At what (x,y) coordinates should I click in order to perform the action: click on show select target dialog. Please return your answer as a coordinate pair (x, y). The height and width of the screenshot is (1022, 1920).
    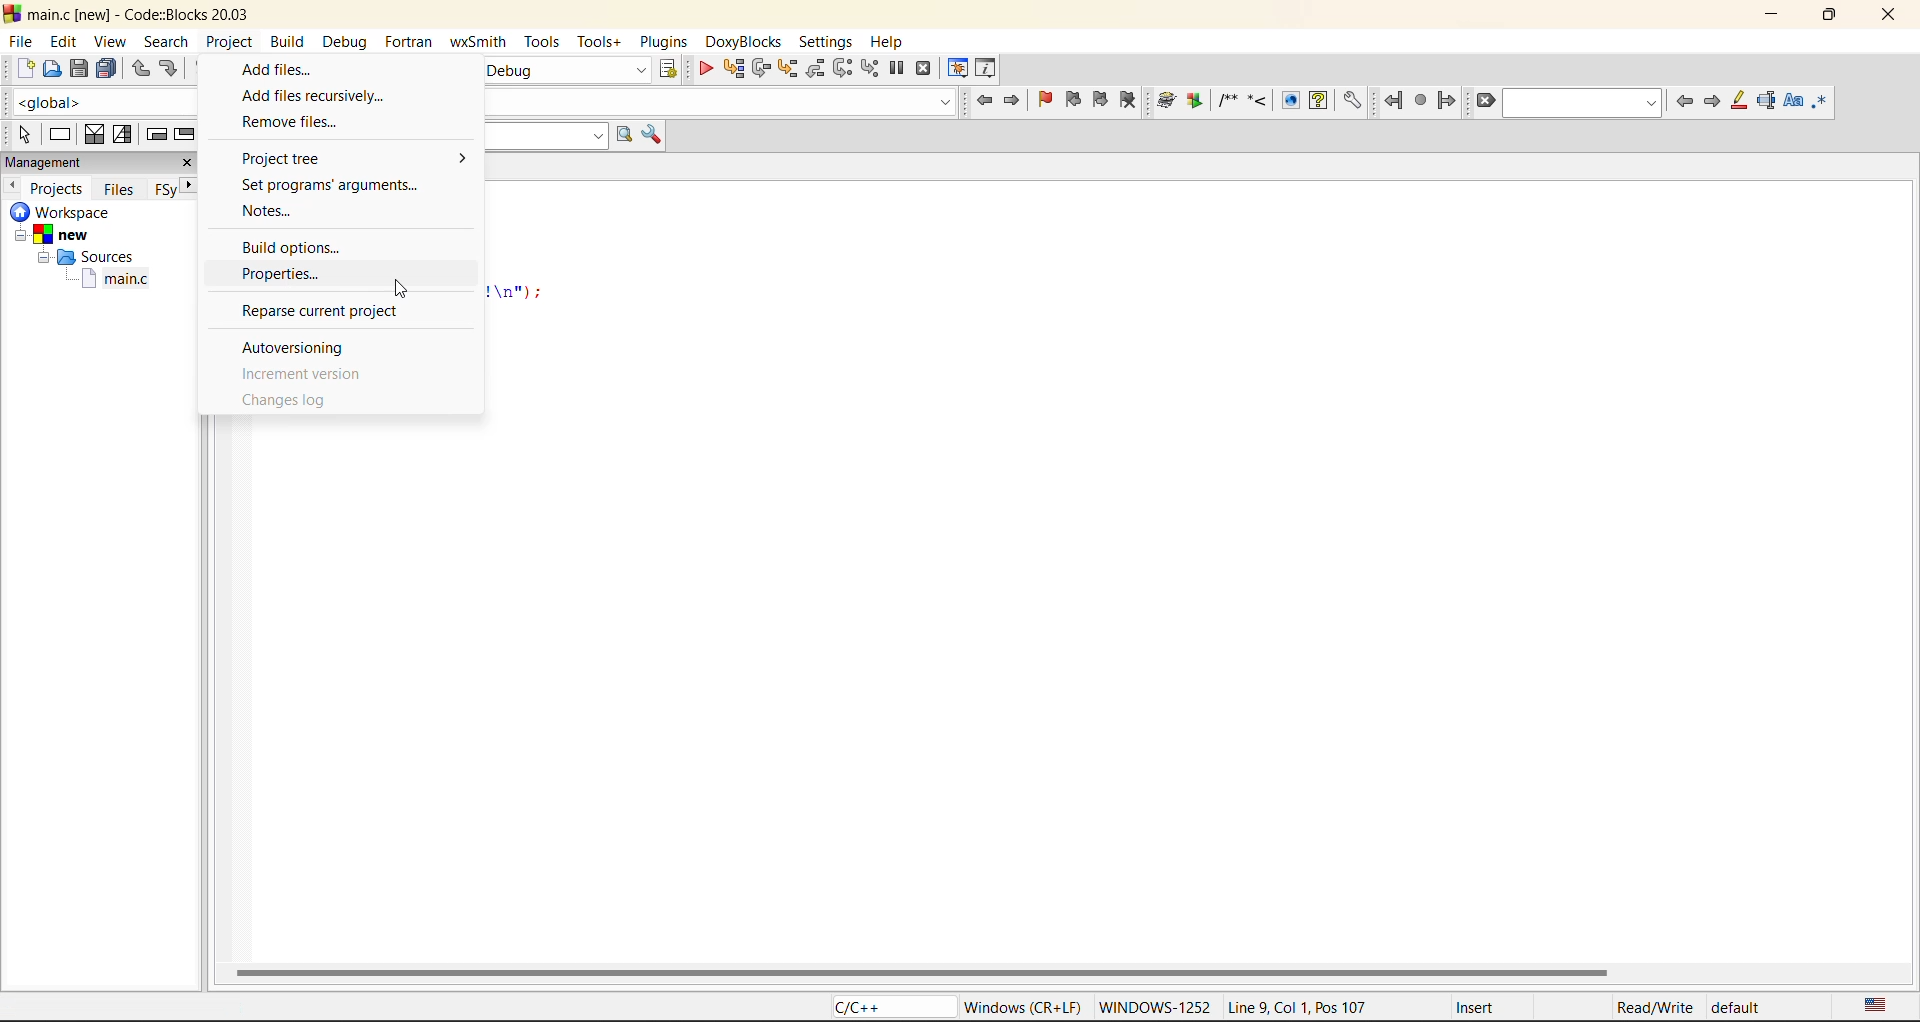
    Looking at the image, I should click on (667, 67).